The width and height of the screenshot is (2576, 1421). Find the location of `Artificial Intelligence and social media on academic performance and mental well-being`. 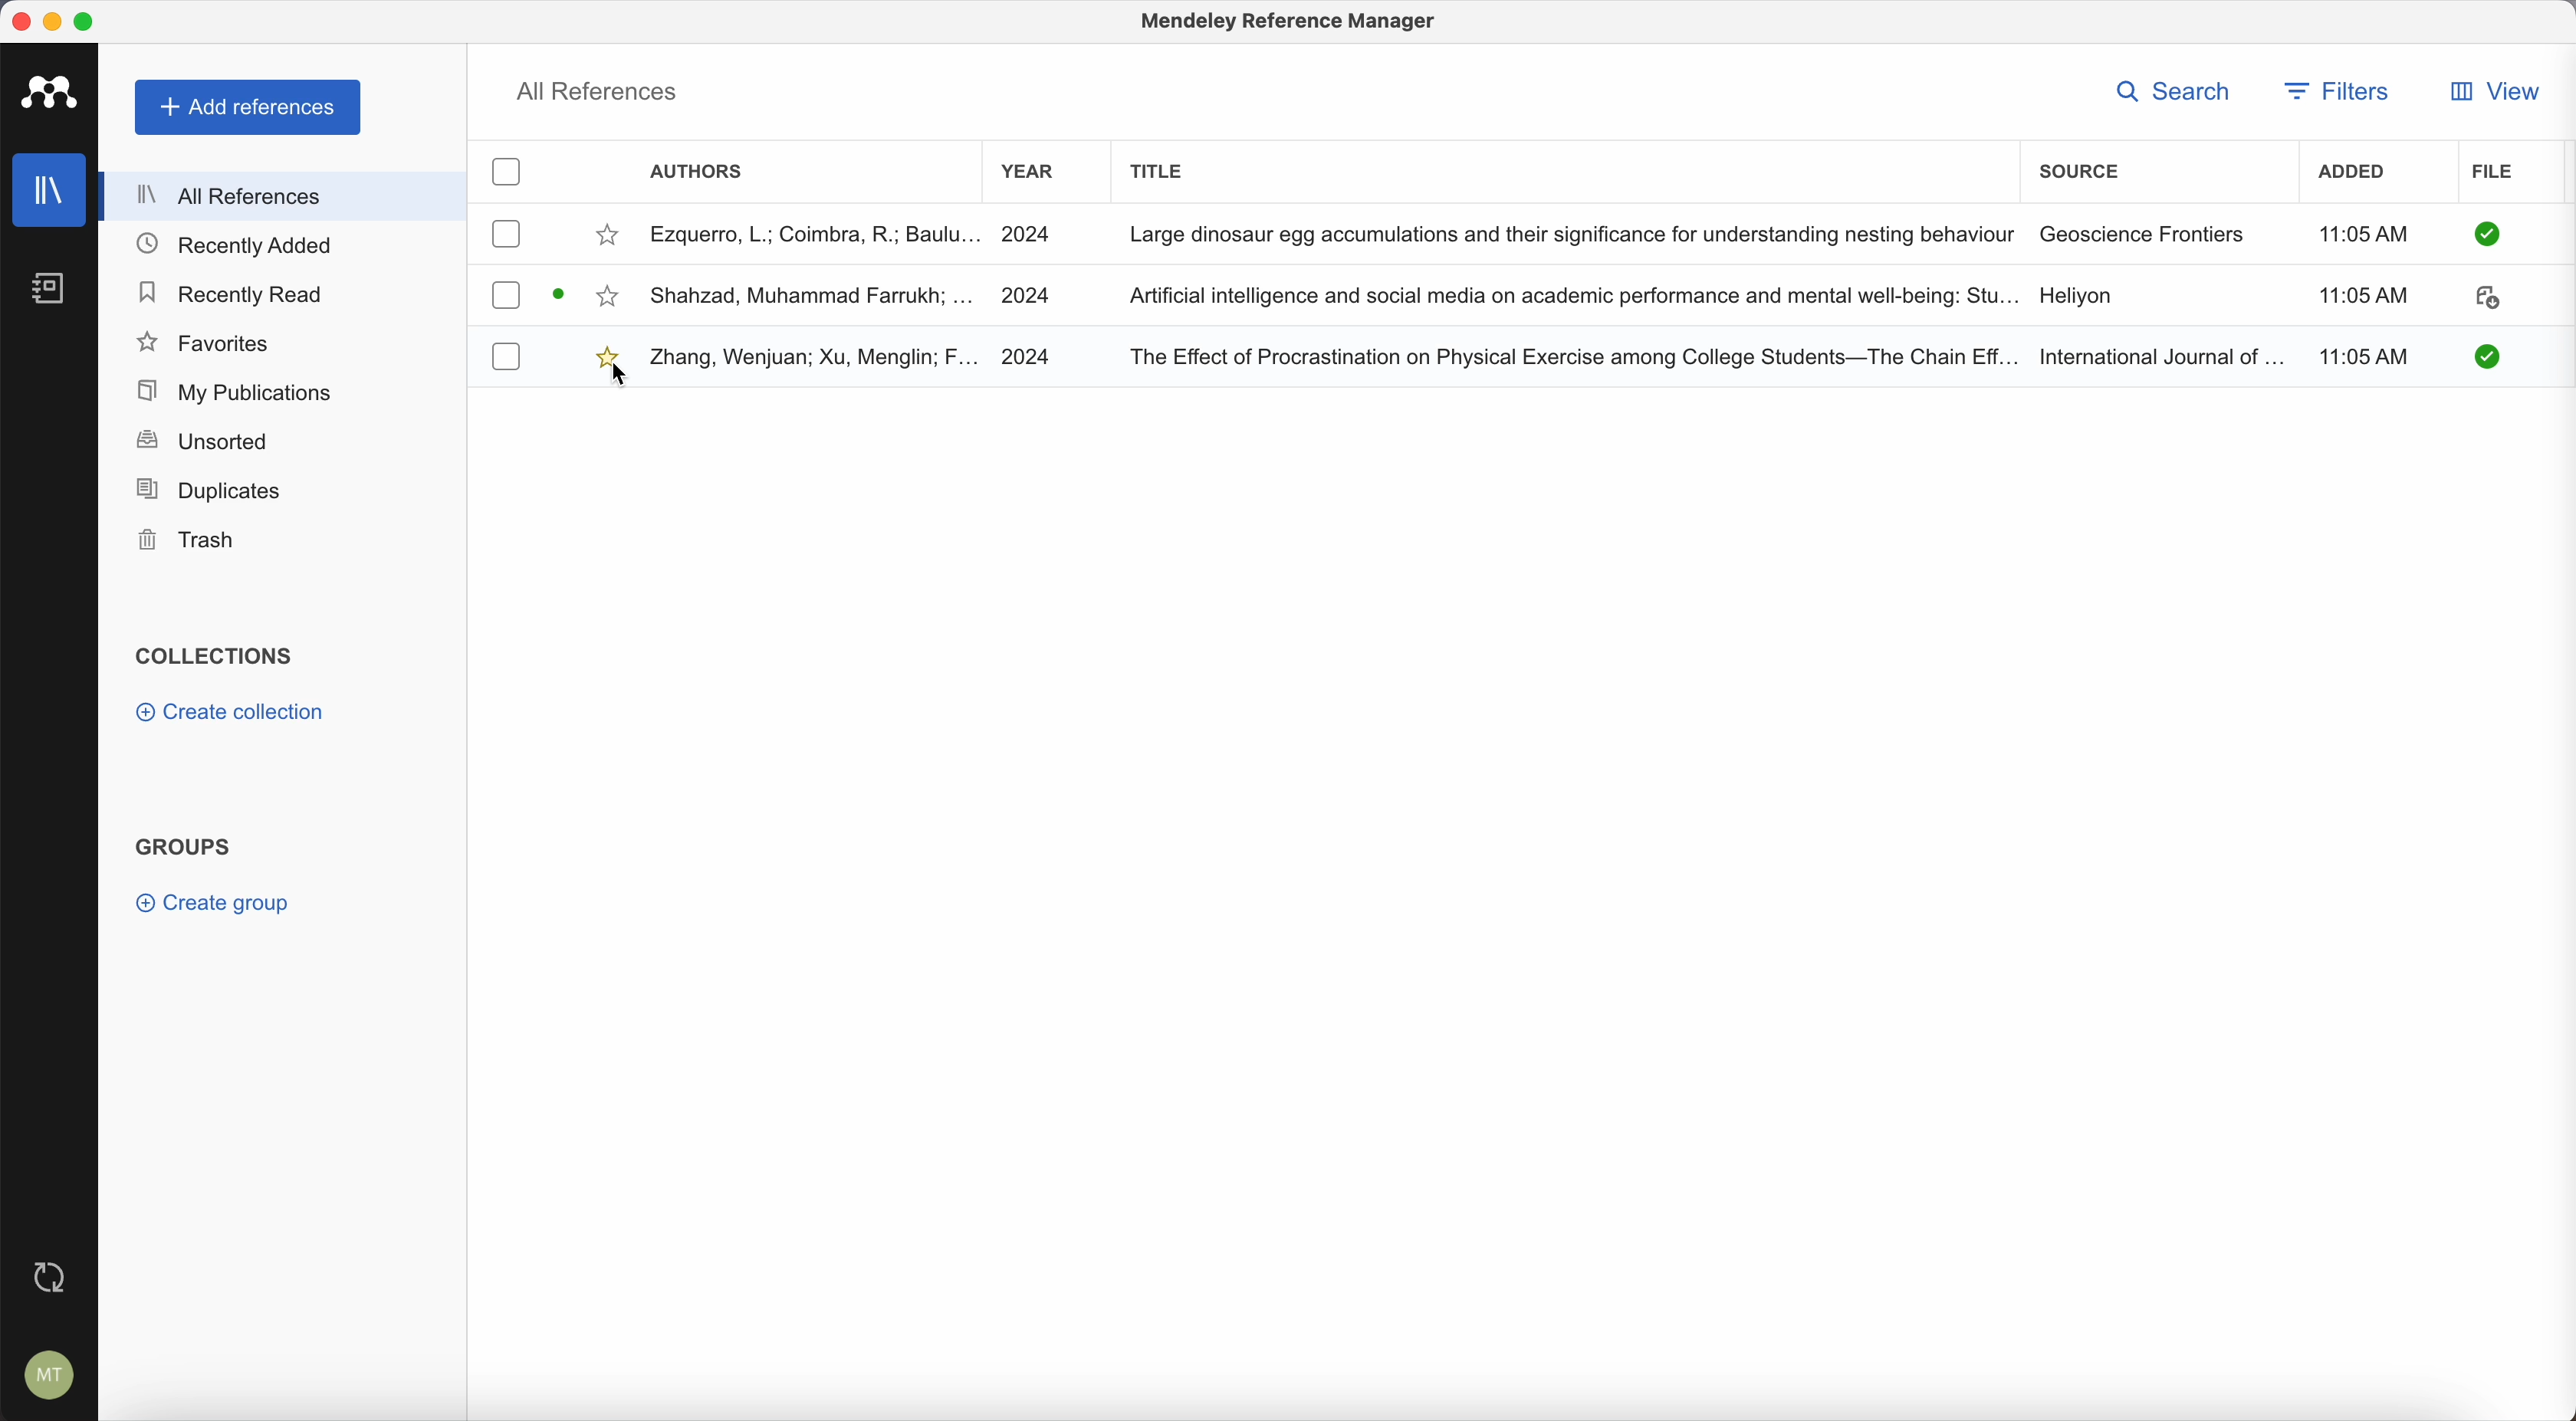

Artificial Intelligence and social media on academic performance and mental well-being is located at coordinates (1573, 296).